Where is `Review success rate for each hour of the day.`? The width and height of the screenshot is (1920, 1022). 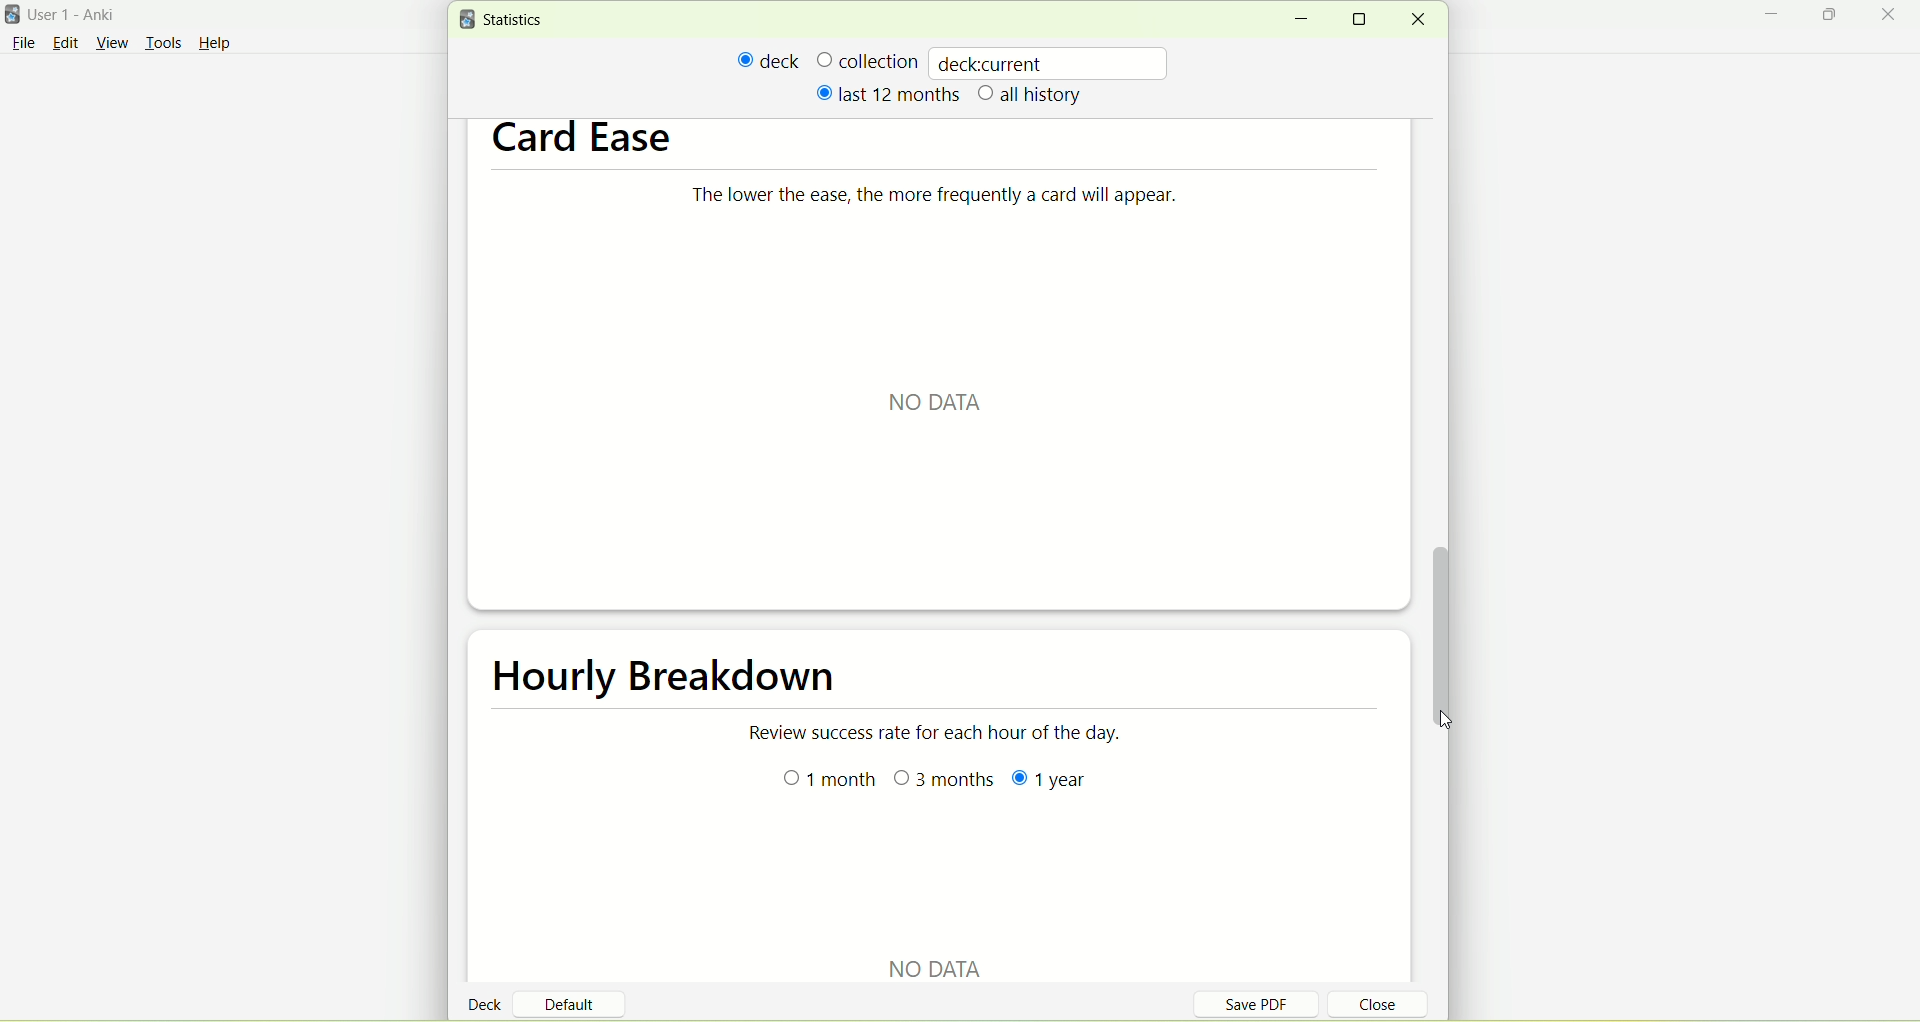
Review success rate for each hour of the day. is located at coordinates (941, 736).